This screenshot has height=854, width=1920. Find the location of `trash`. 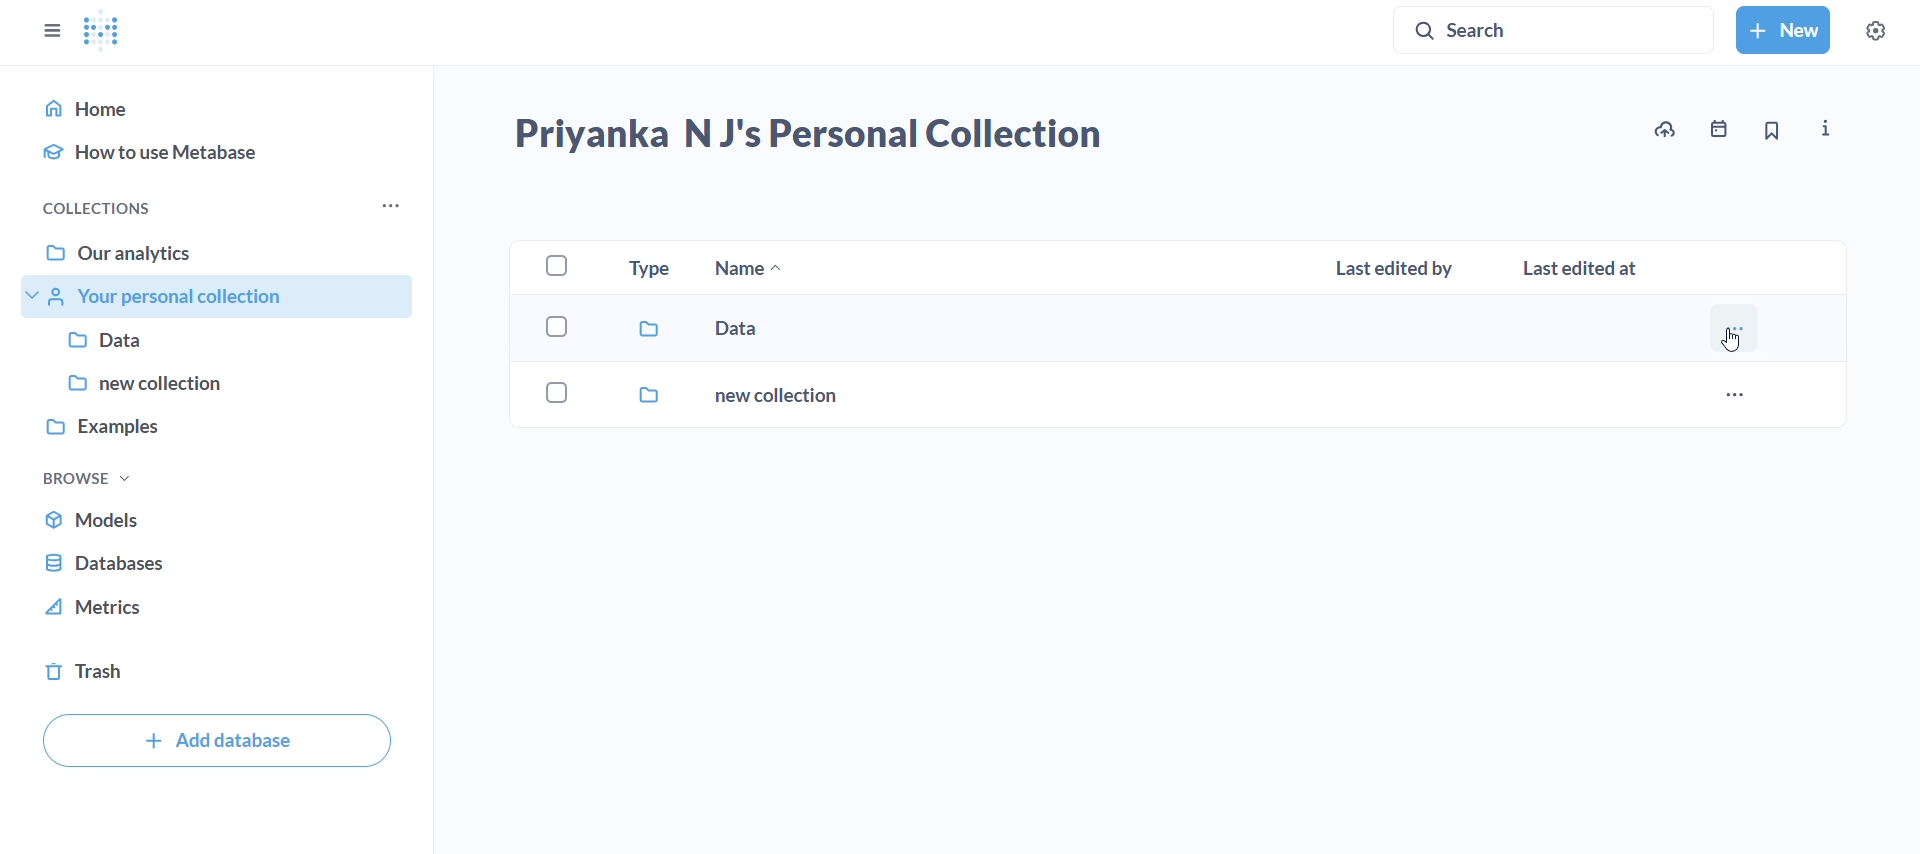

trash is located at coordinates (223, 676).